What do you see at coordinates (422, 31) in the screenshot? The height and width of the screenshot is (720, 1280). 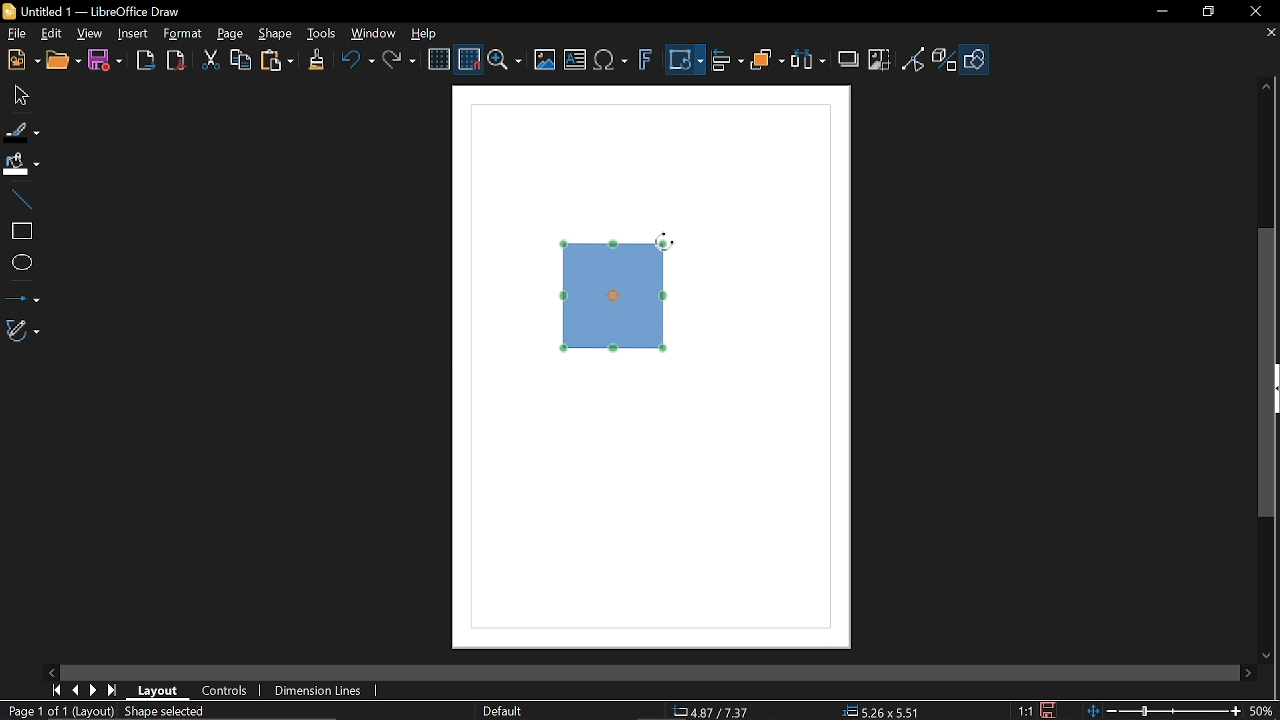 I see `HElp` at bounding box center [422, 31].